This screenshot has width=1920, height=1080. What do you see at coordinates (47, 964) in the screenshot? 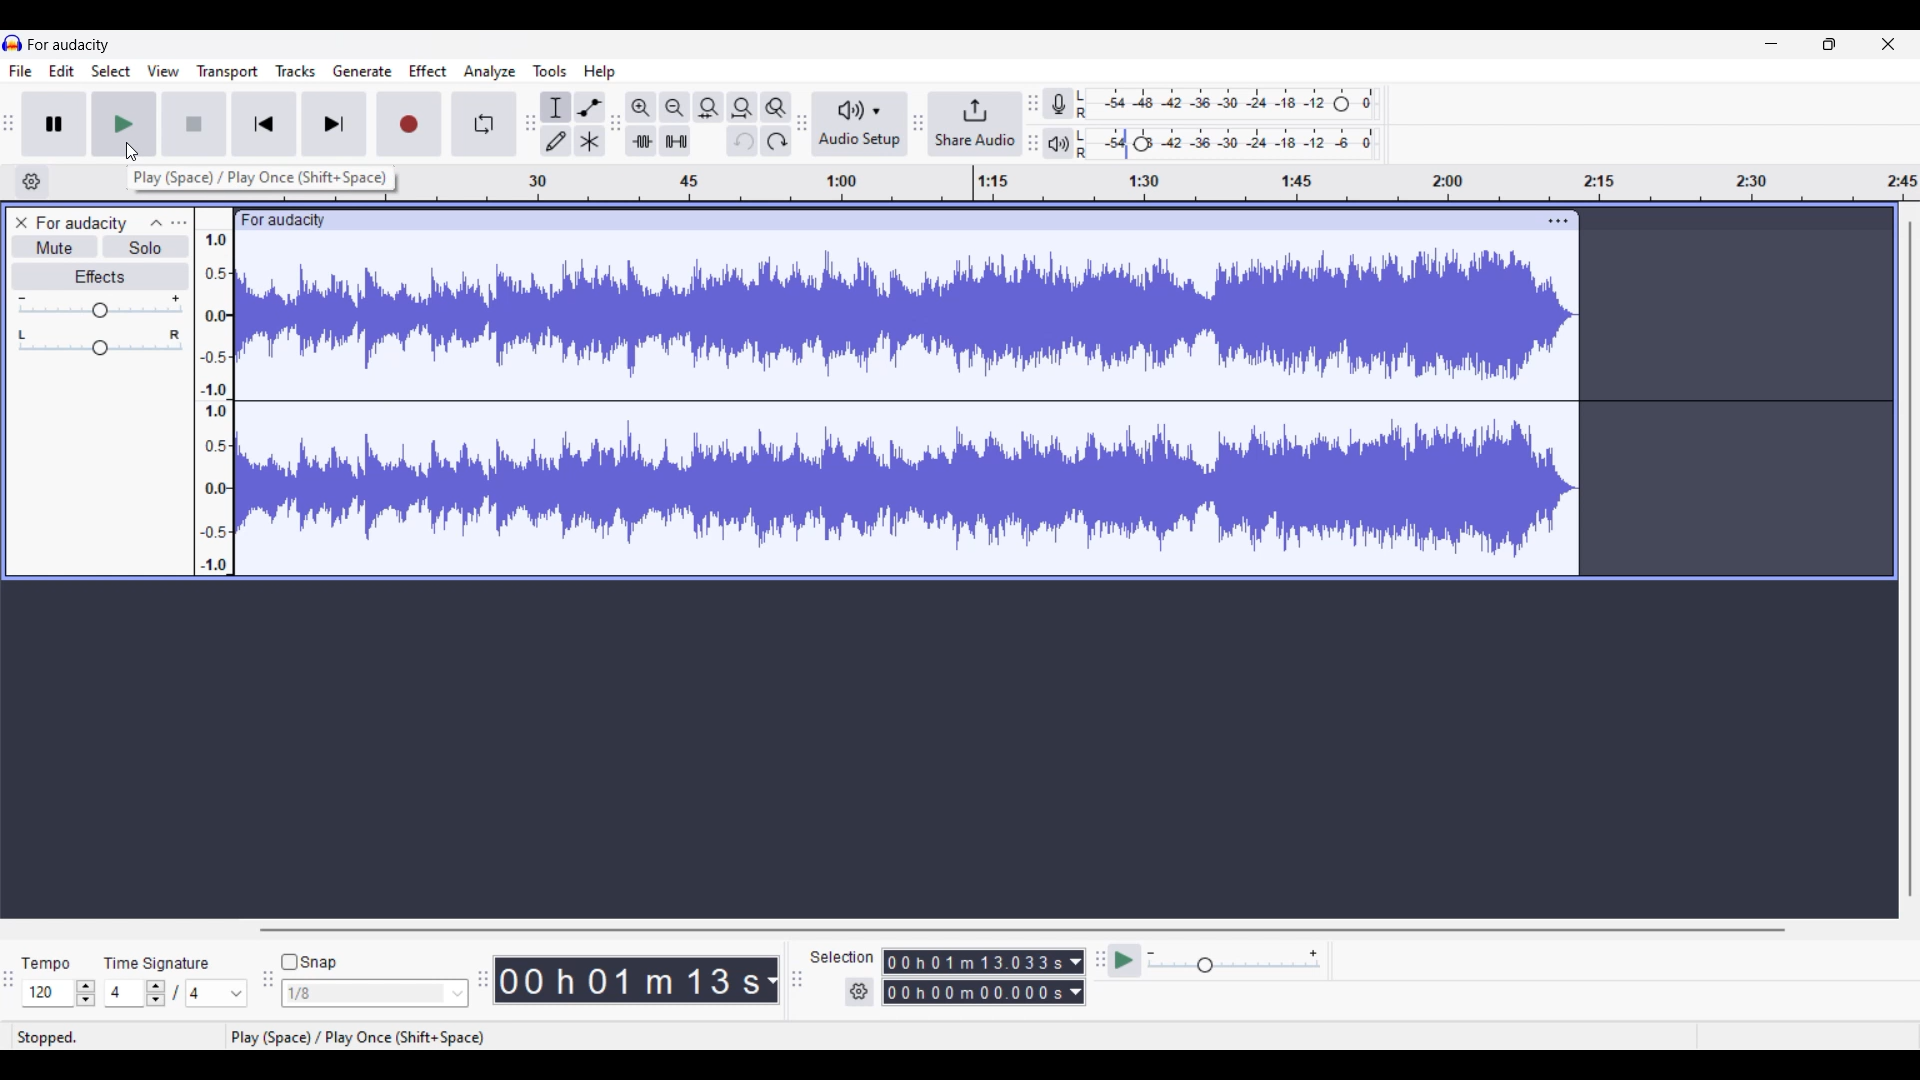
I see `Indicates tempo settings` at bounding box center [47, 964].